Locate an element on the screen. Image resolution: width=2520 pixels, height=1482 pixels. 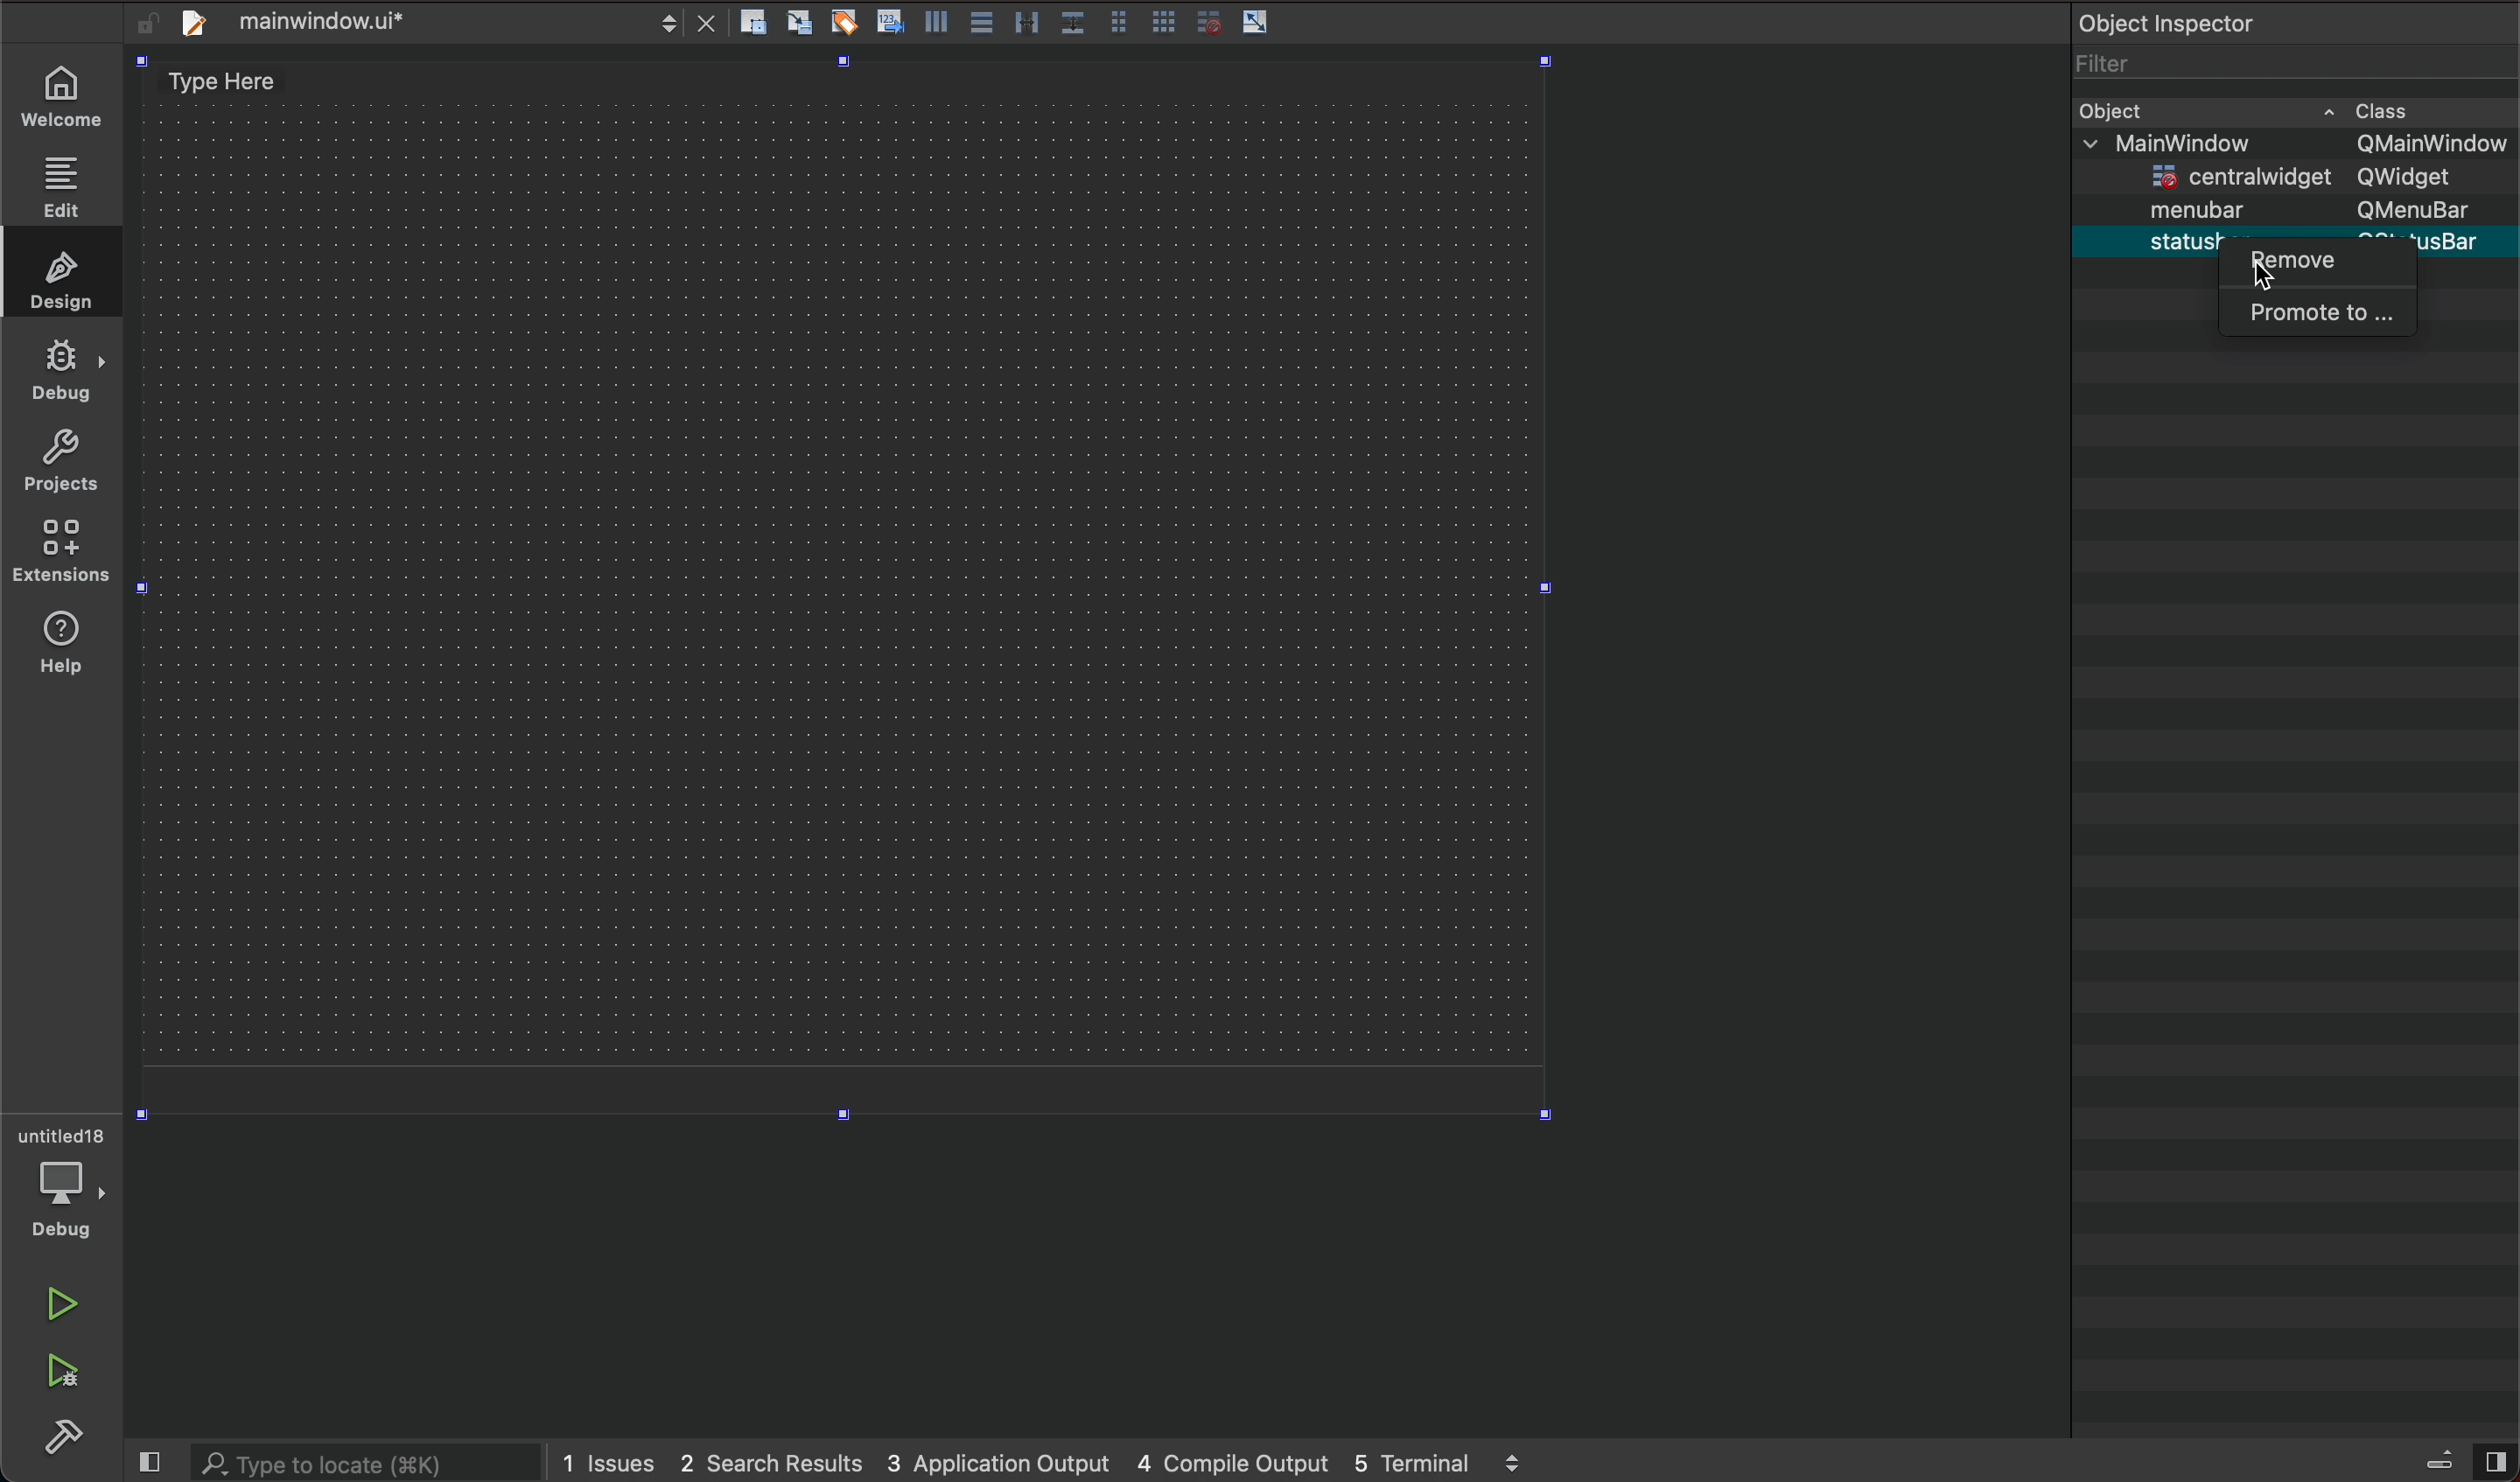
projects is located at coordinates (59, 469).